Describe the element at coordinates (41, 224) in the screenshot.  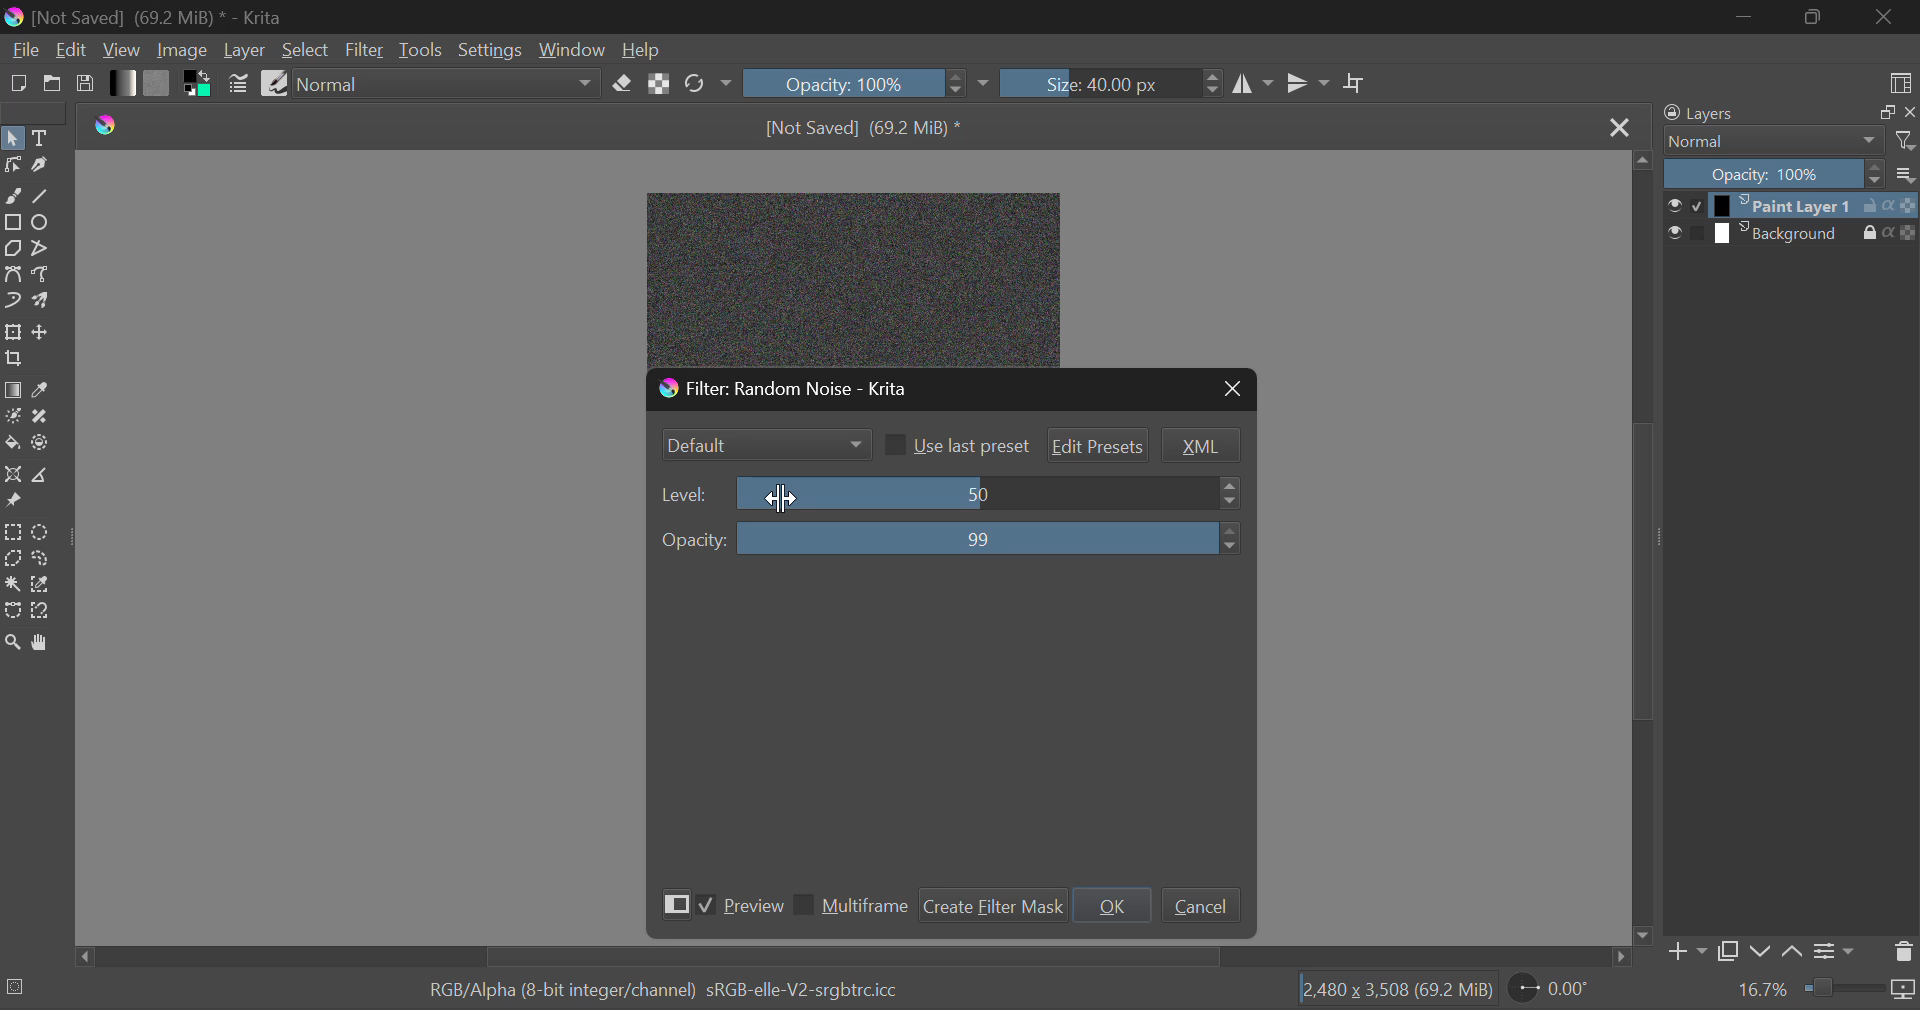
I see `Ellipses` at that location.